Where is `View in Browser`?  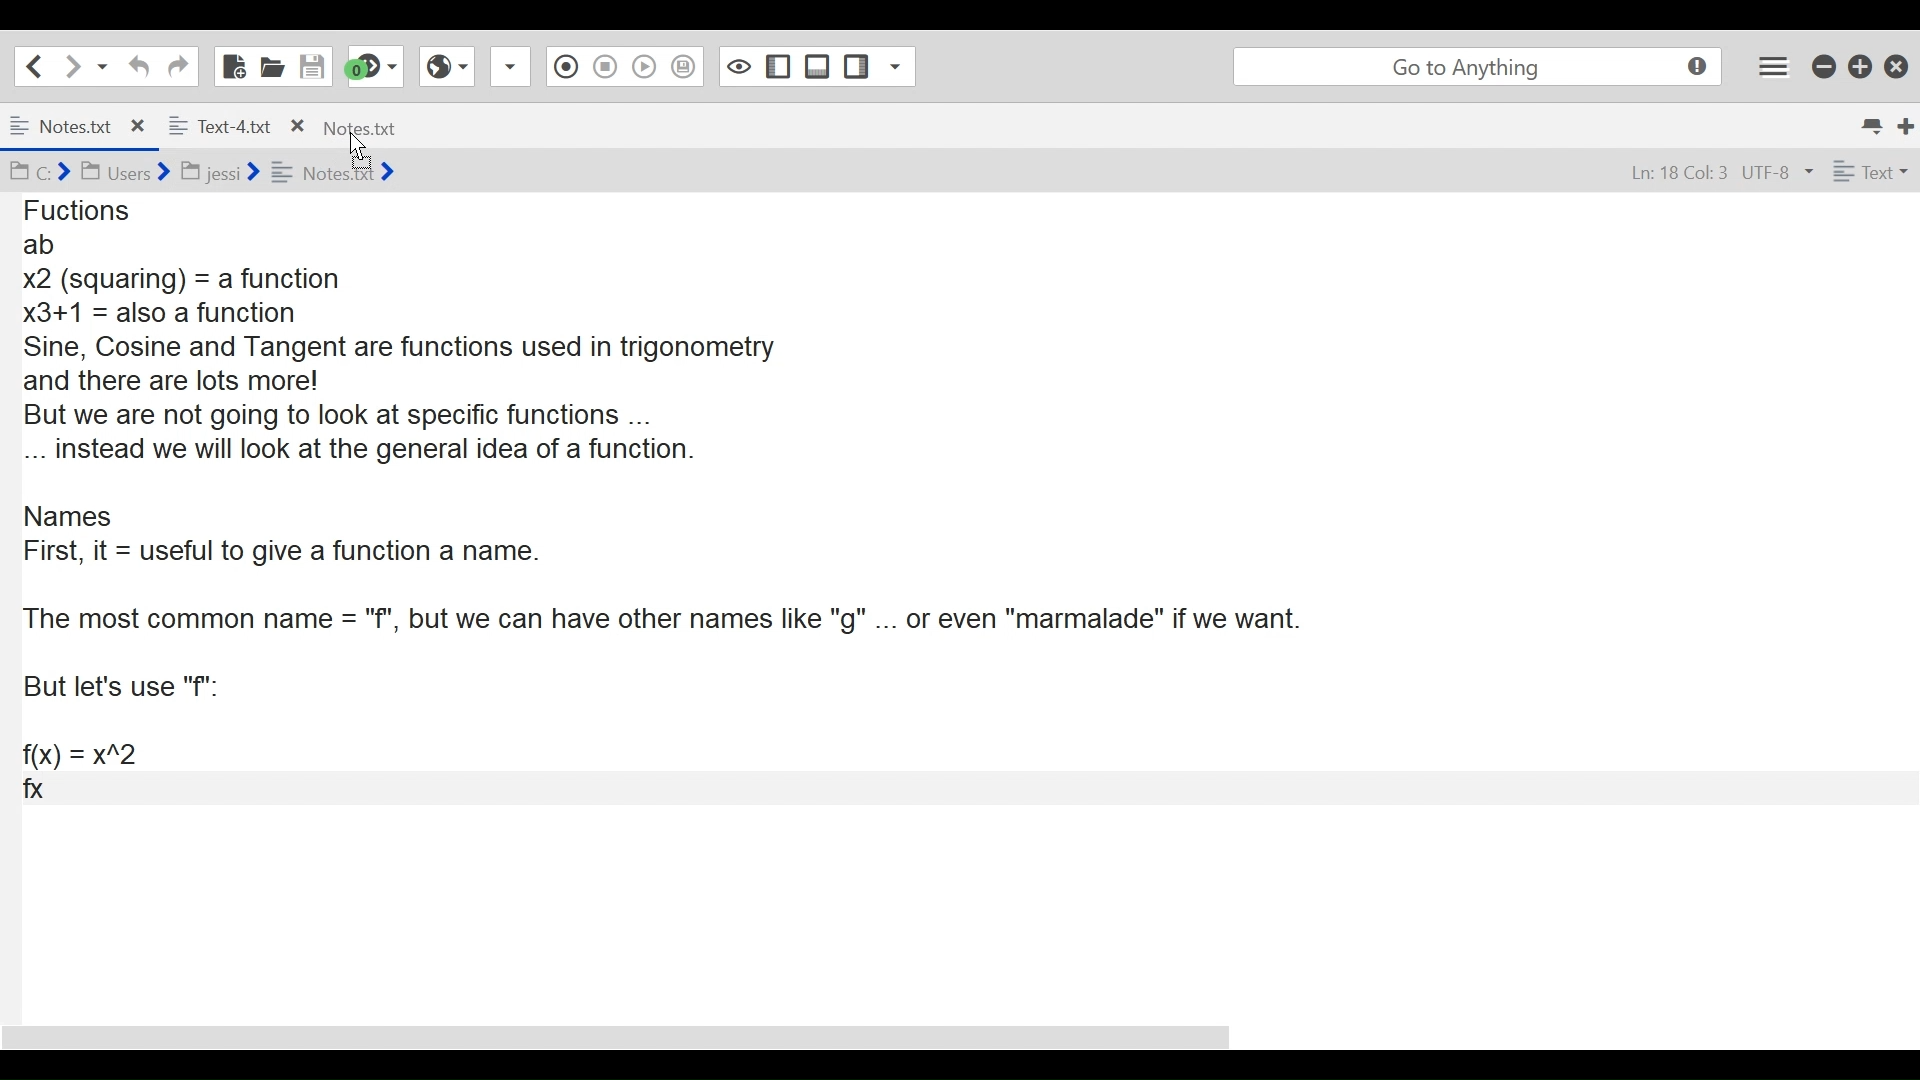 View in Browser is located at coordinates (448, 67).